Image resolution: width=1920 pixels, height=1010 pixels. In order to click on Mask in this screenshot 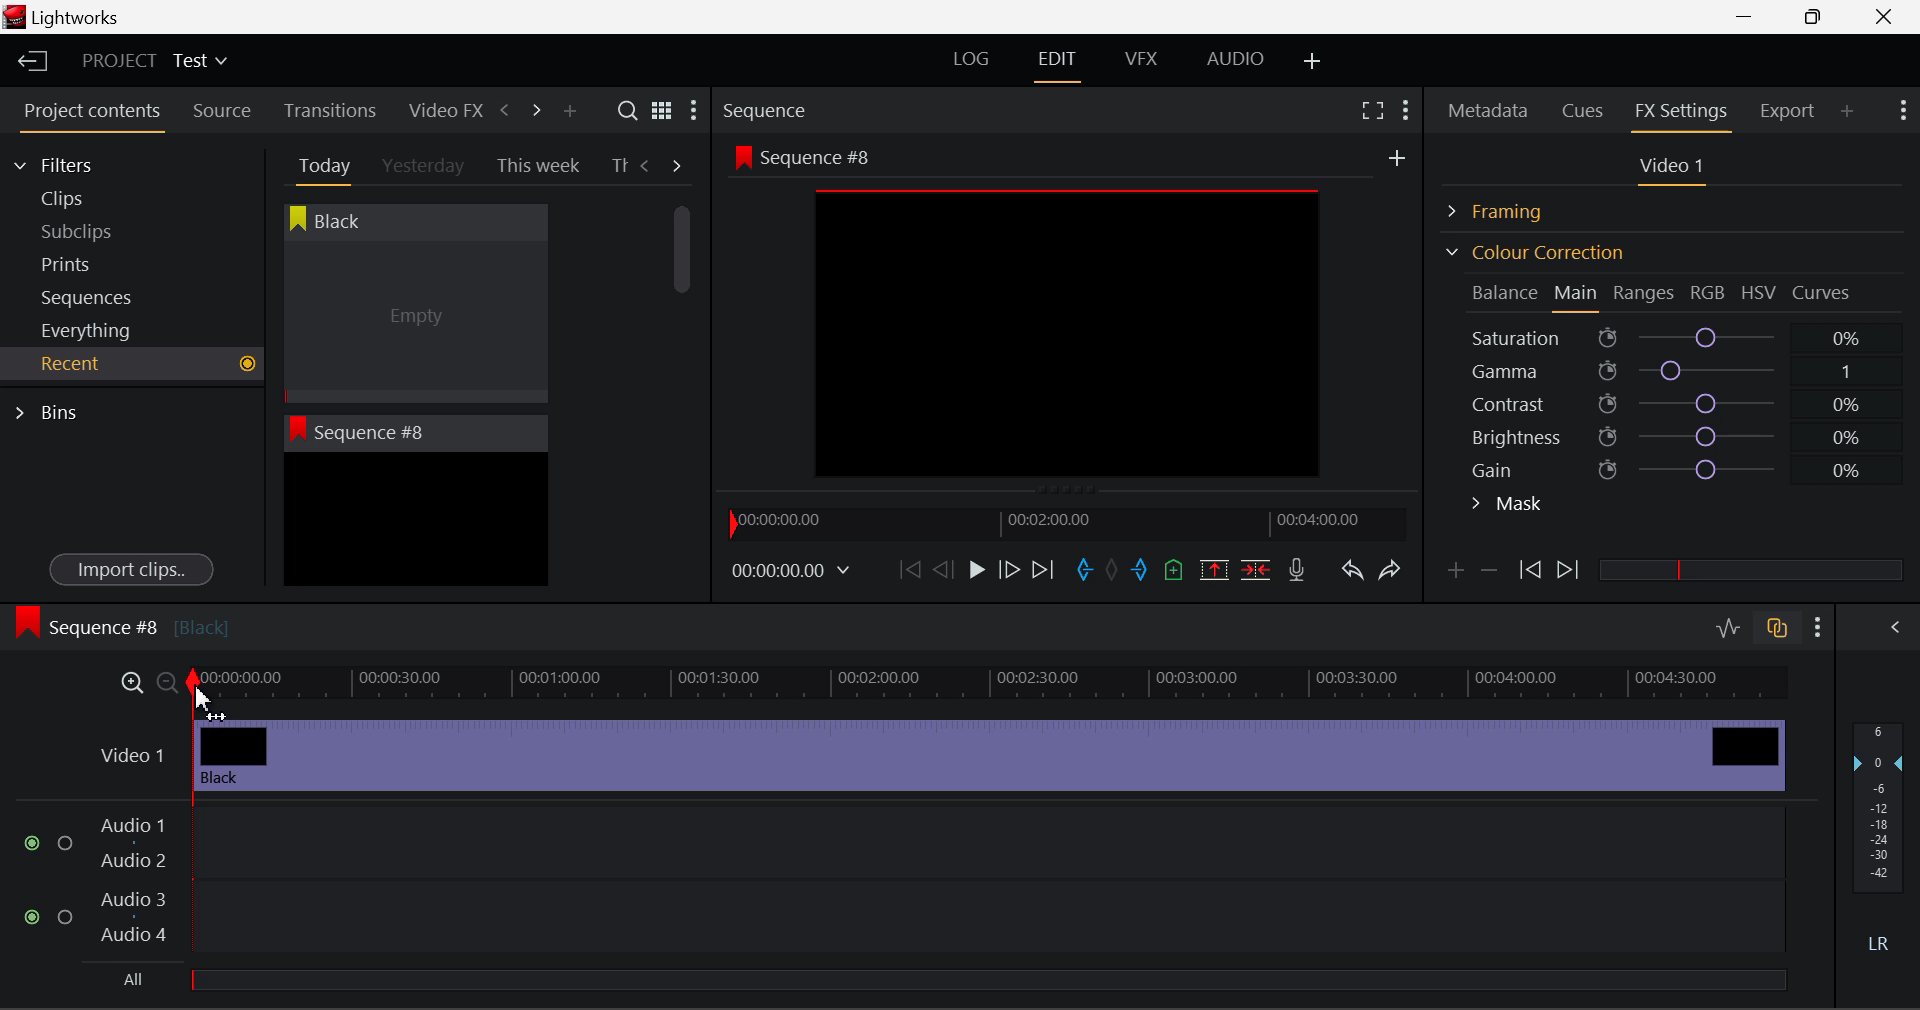, I will do `click(1508, 506)`.